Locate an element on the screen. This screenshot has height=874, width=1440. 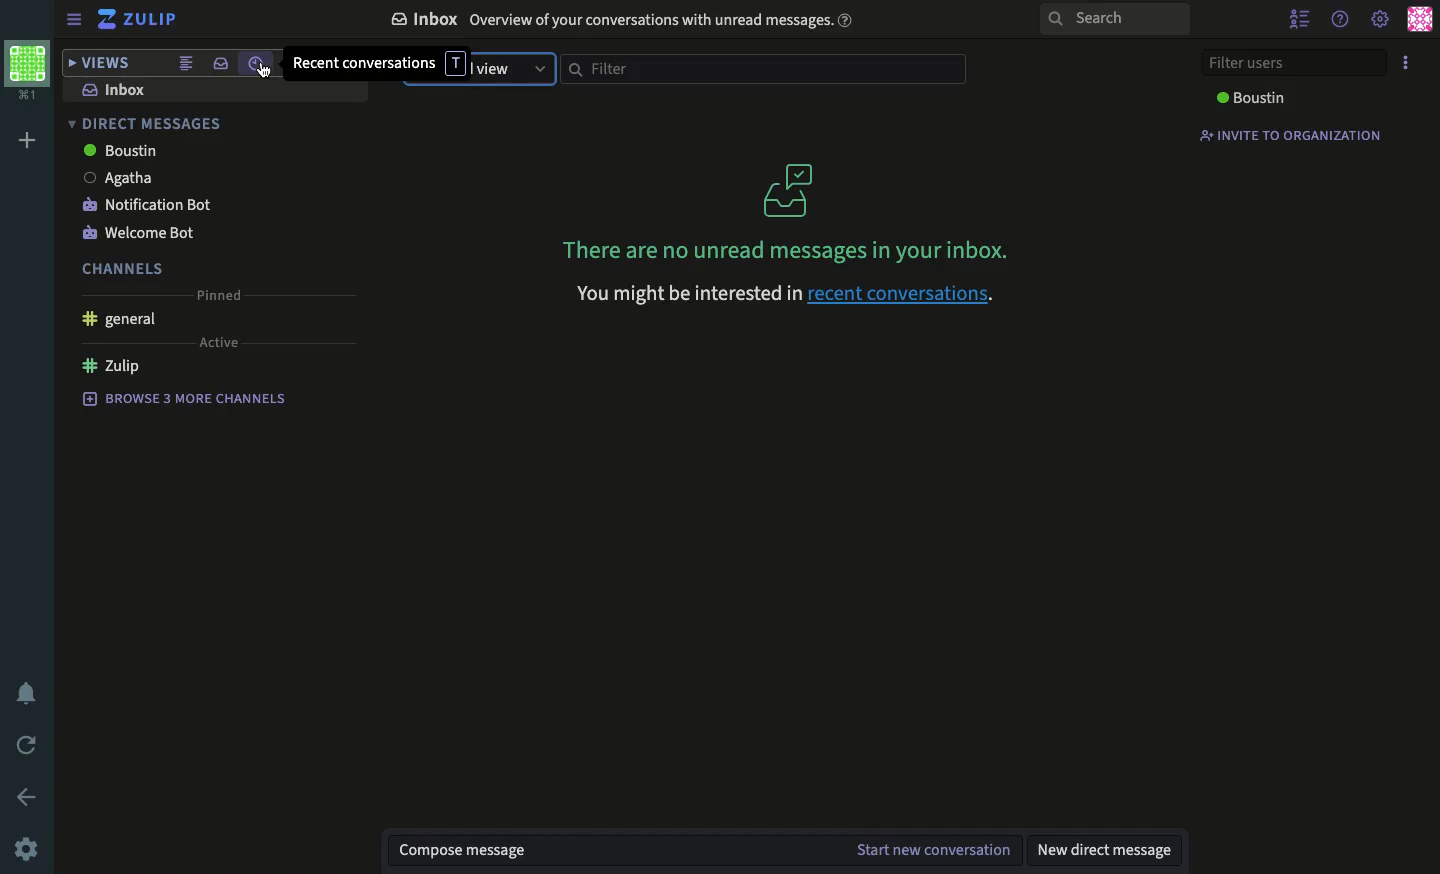
view is located at coordinates (509, 67).